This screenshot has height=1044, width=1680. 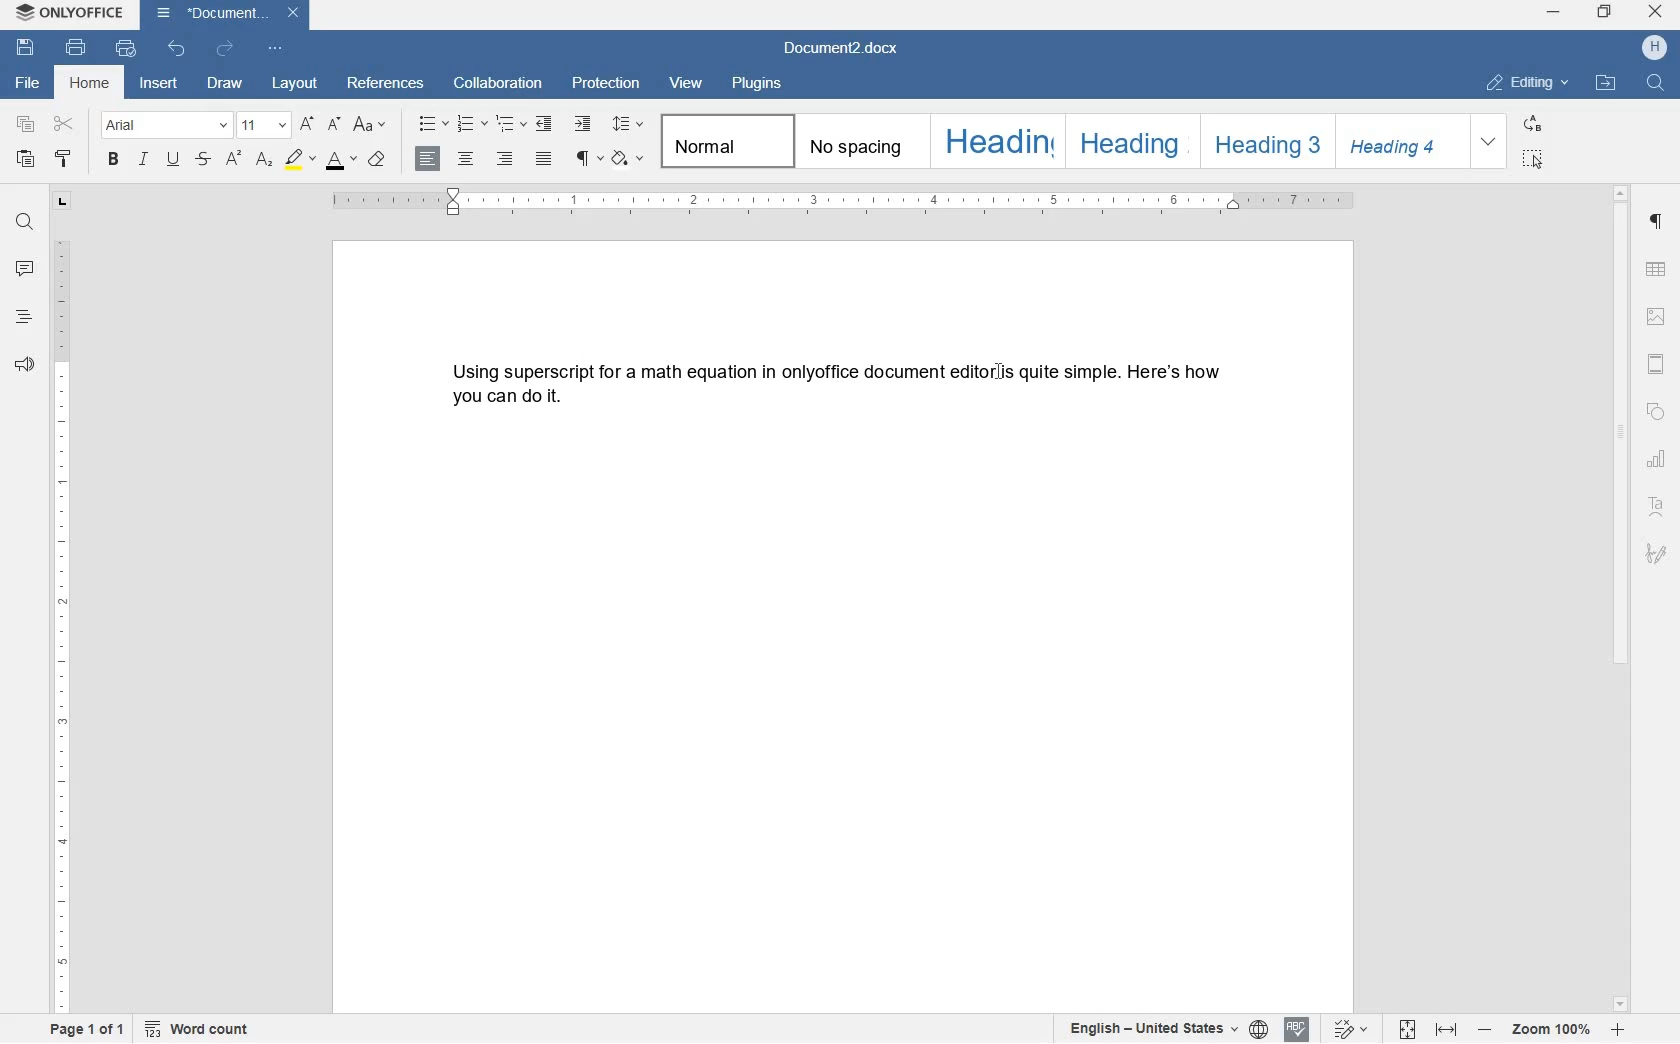 I want to click on font color, so click(x=341, y=161).